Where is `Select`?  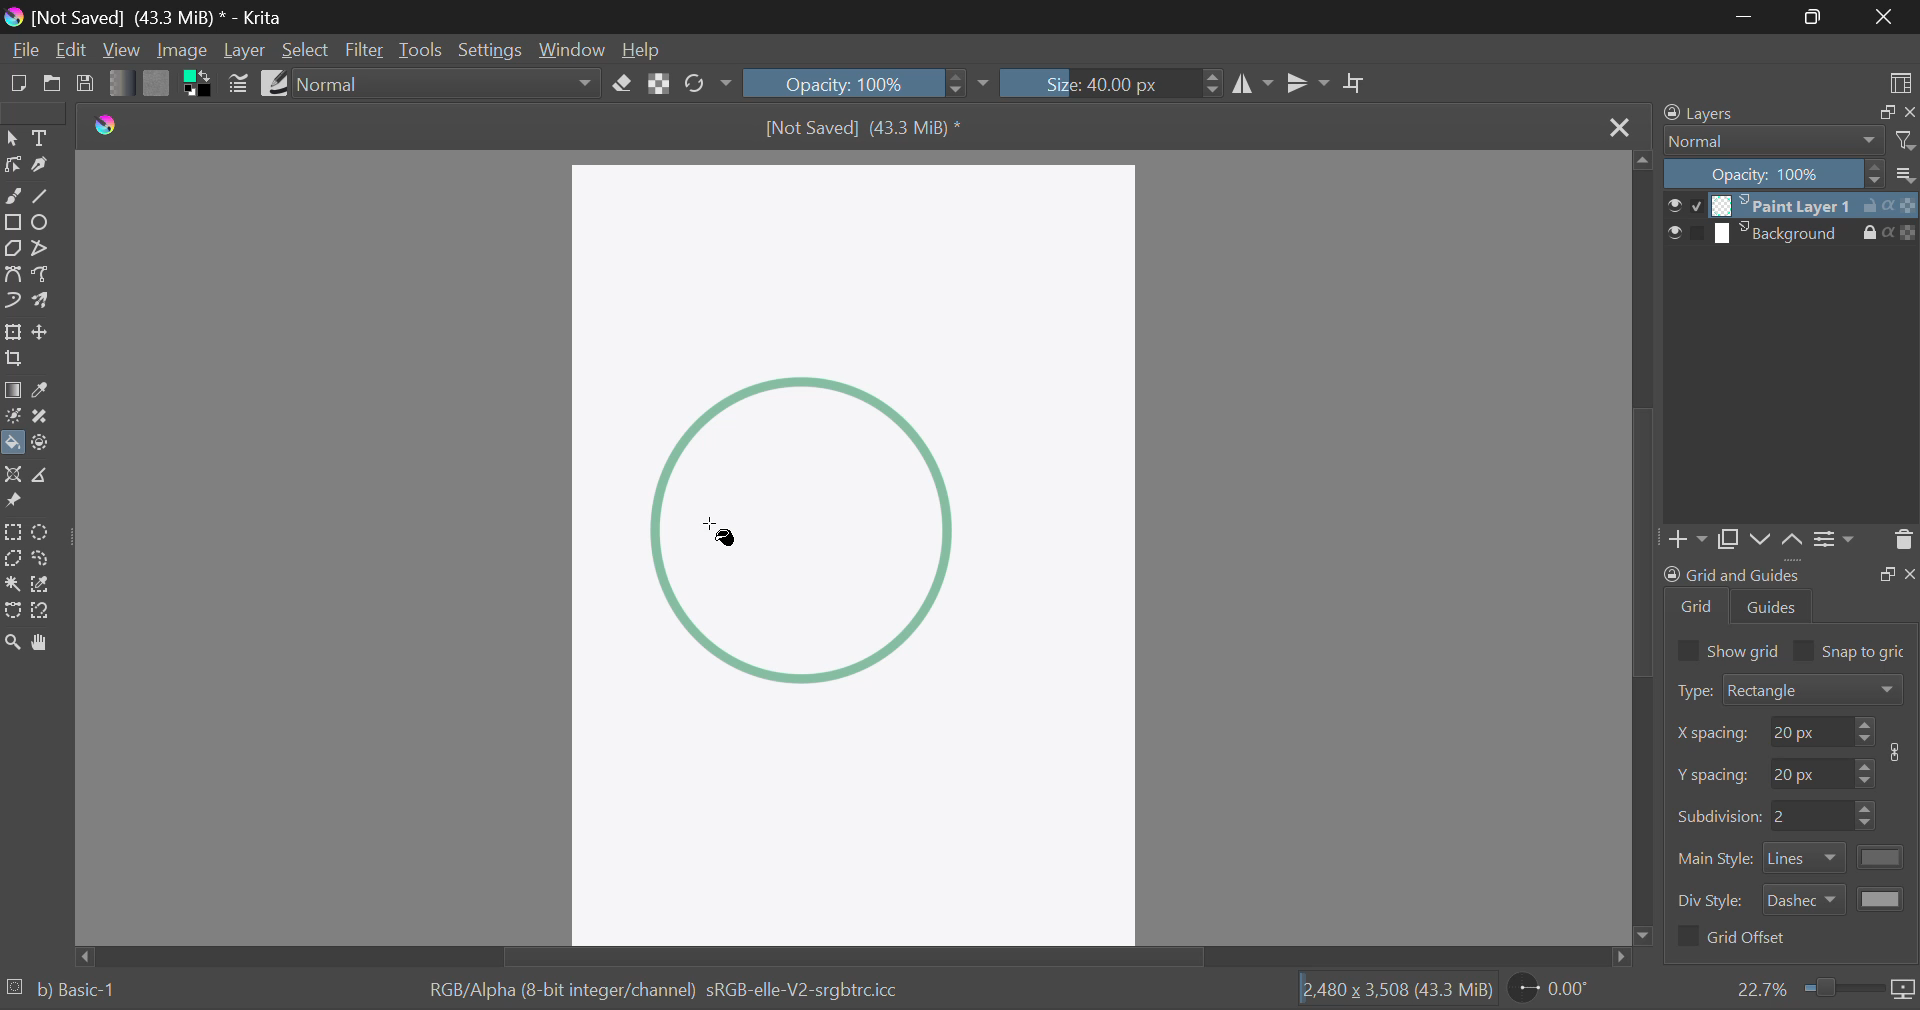 Select is located at coordinates (306, 50).